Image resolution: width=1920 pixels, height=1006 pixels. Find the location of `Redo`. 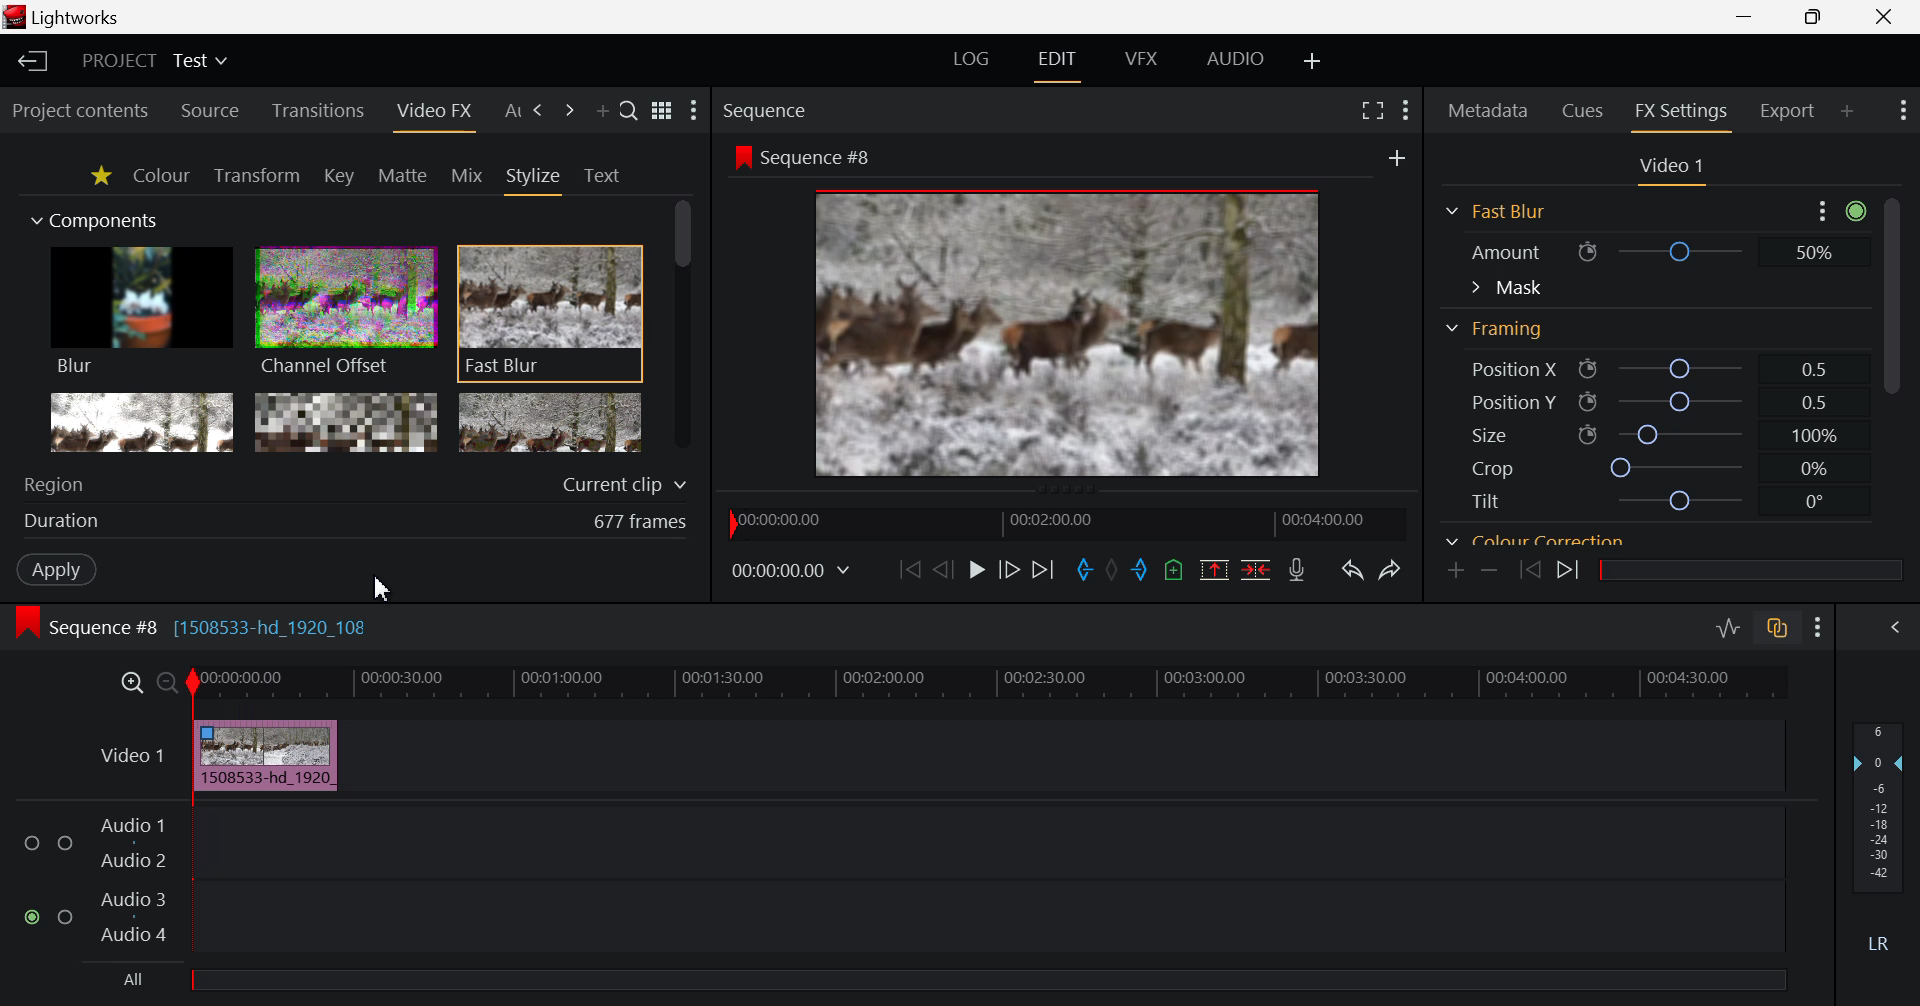

Redo is located at coordinates (1392, 571).